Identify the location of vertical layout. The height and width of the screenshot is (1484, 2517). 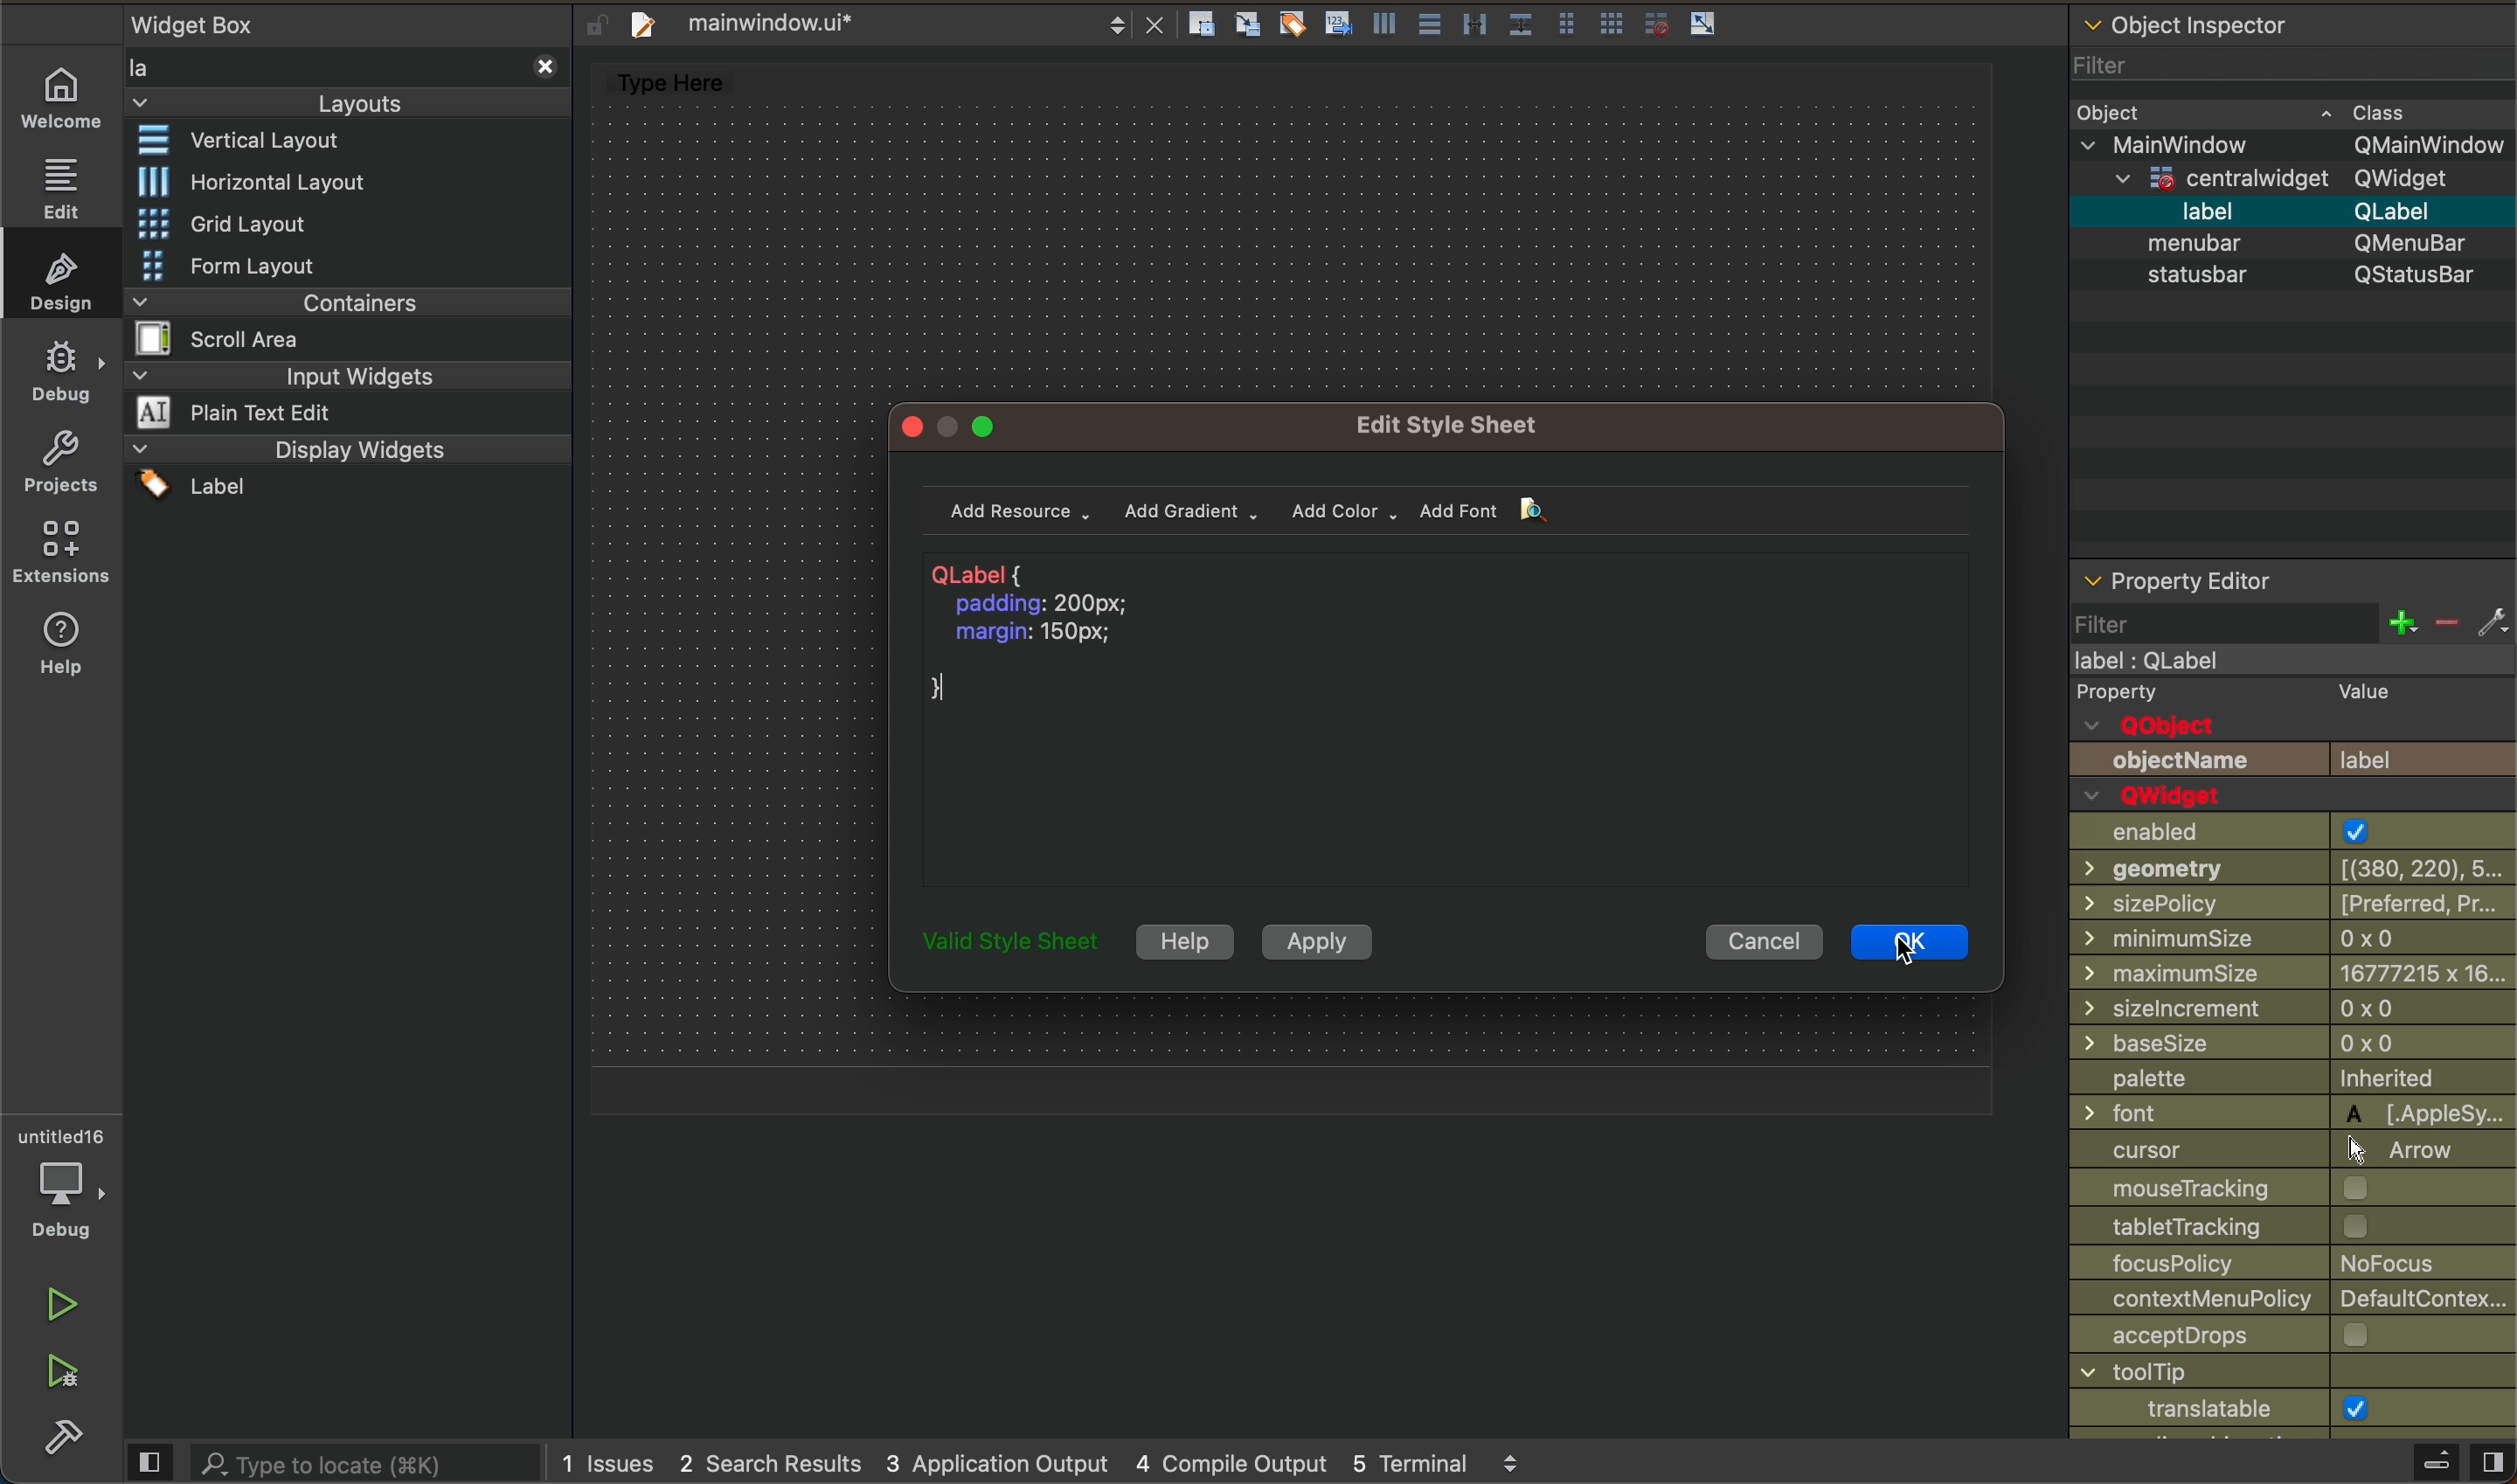
(259, 142).